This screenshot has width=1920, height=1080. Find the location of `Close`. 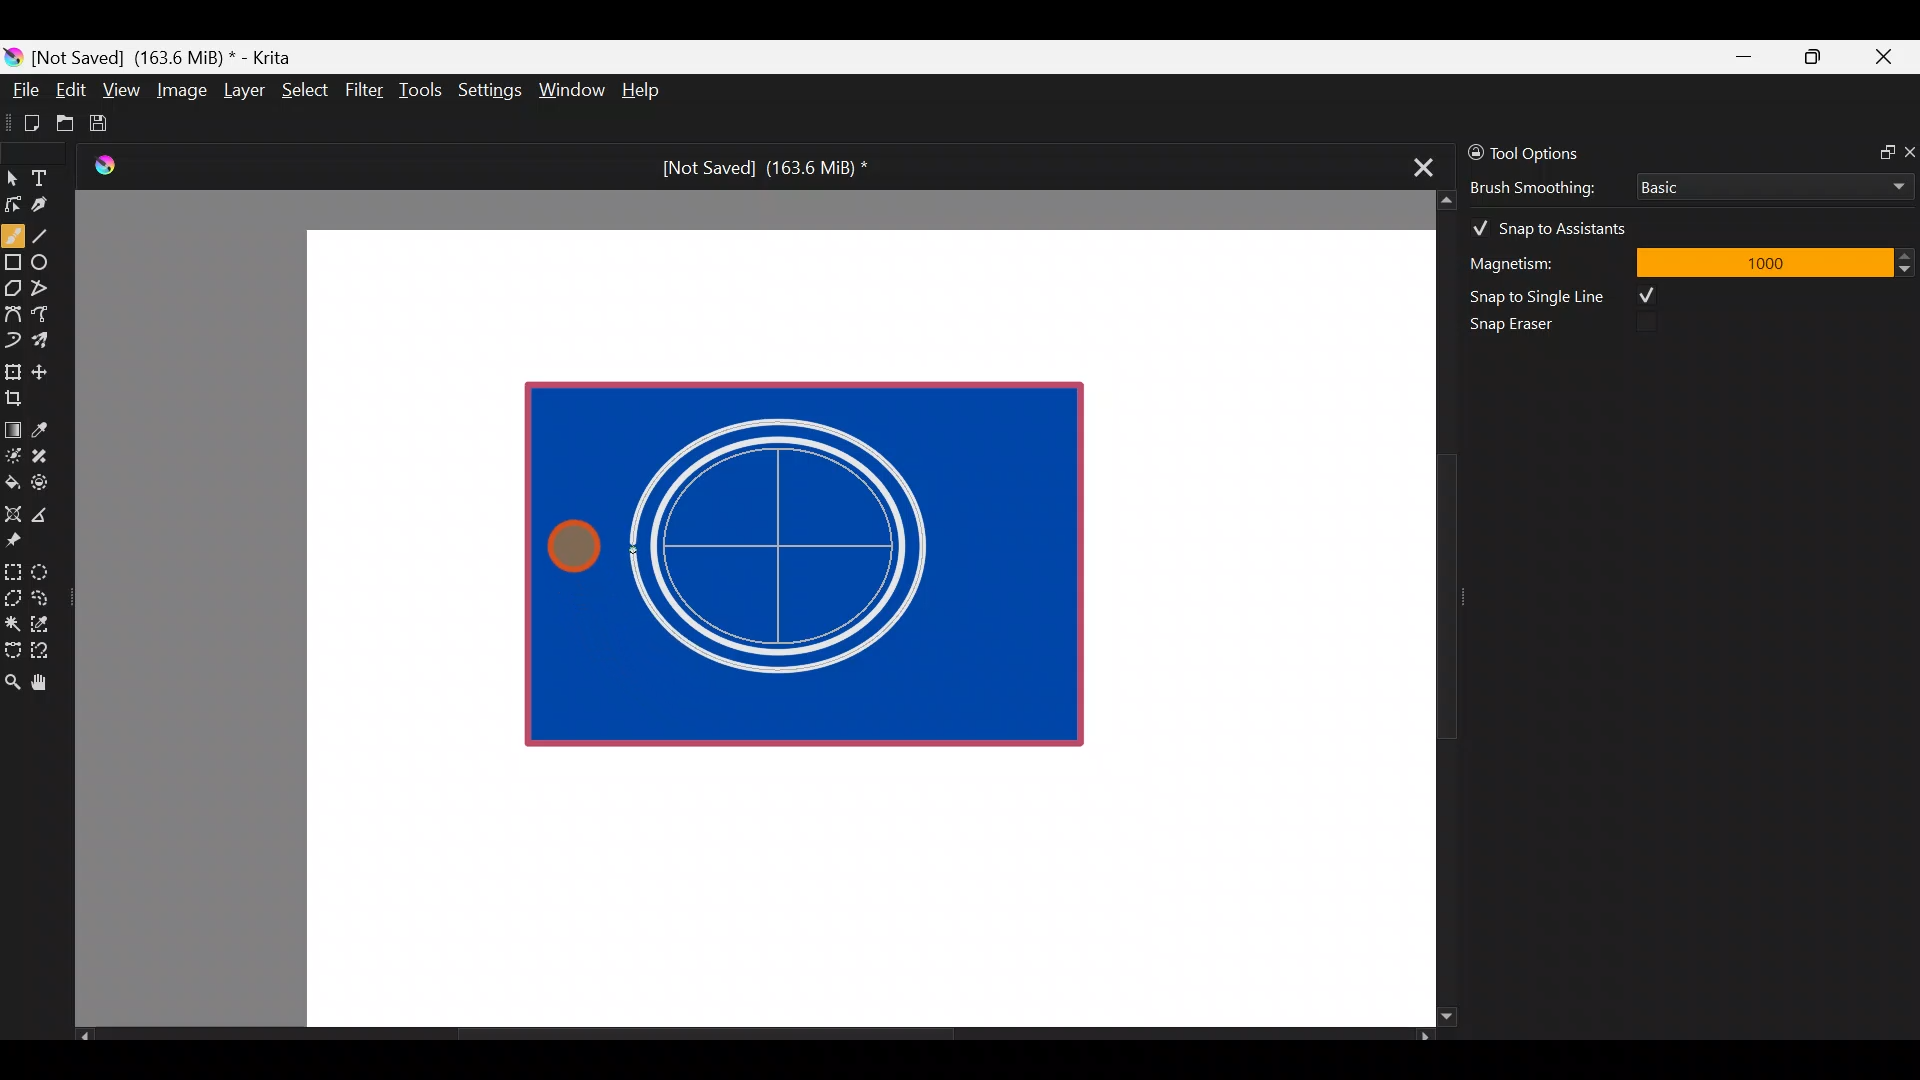

Close is located at coordinates (1885, 61).